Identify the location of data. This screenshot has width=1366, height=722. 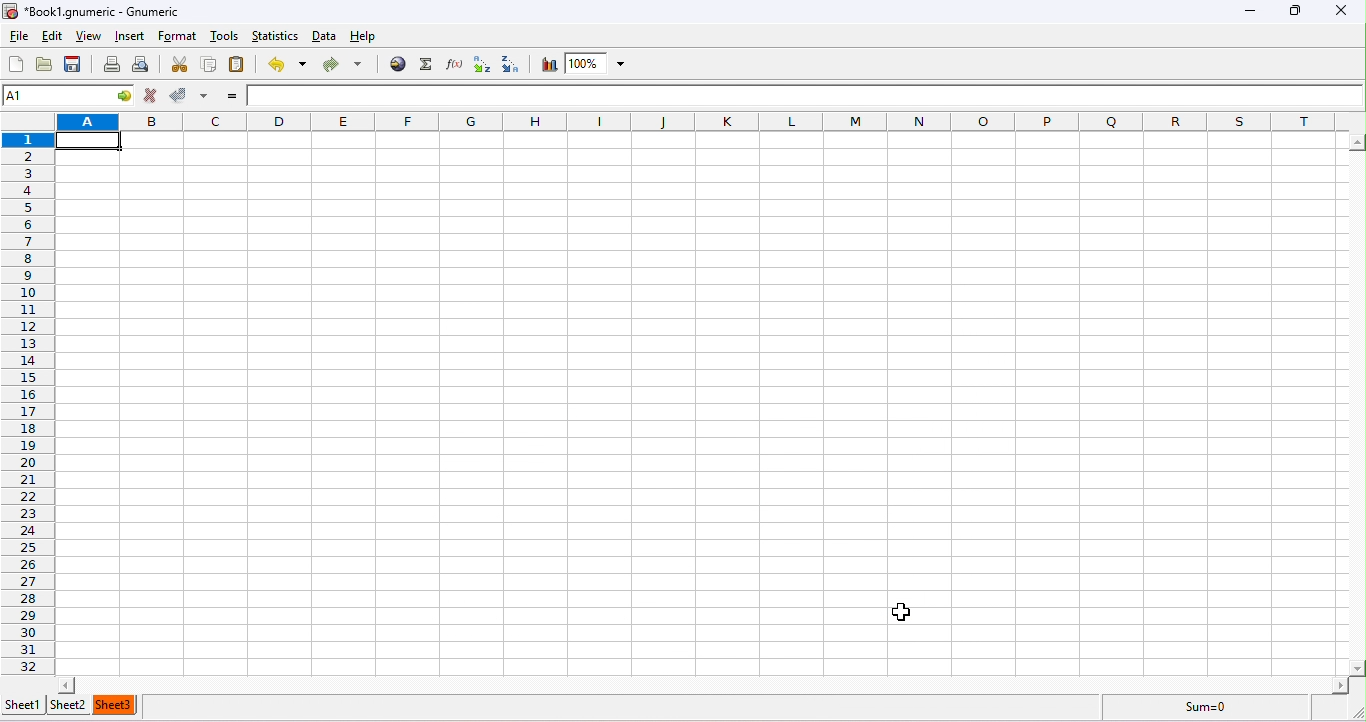
(326, 32).